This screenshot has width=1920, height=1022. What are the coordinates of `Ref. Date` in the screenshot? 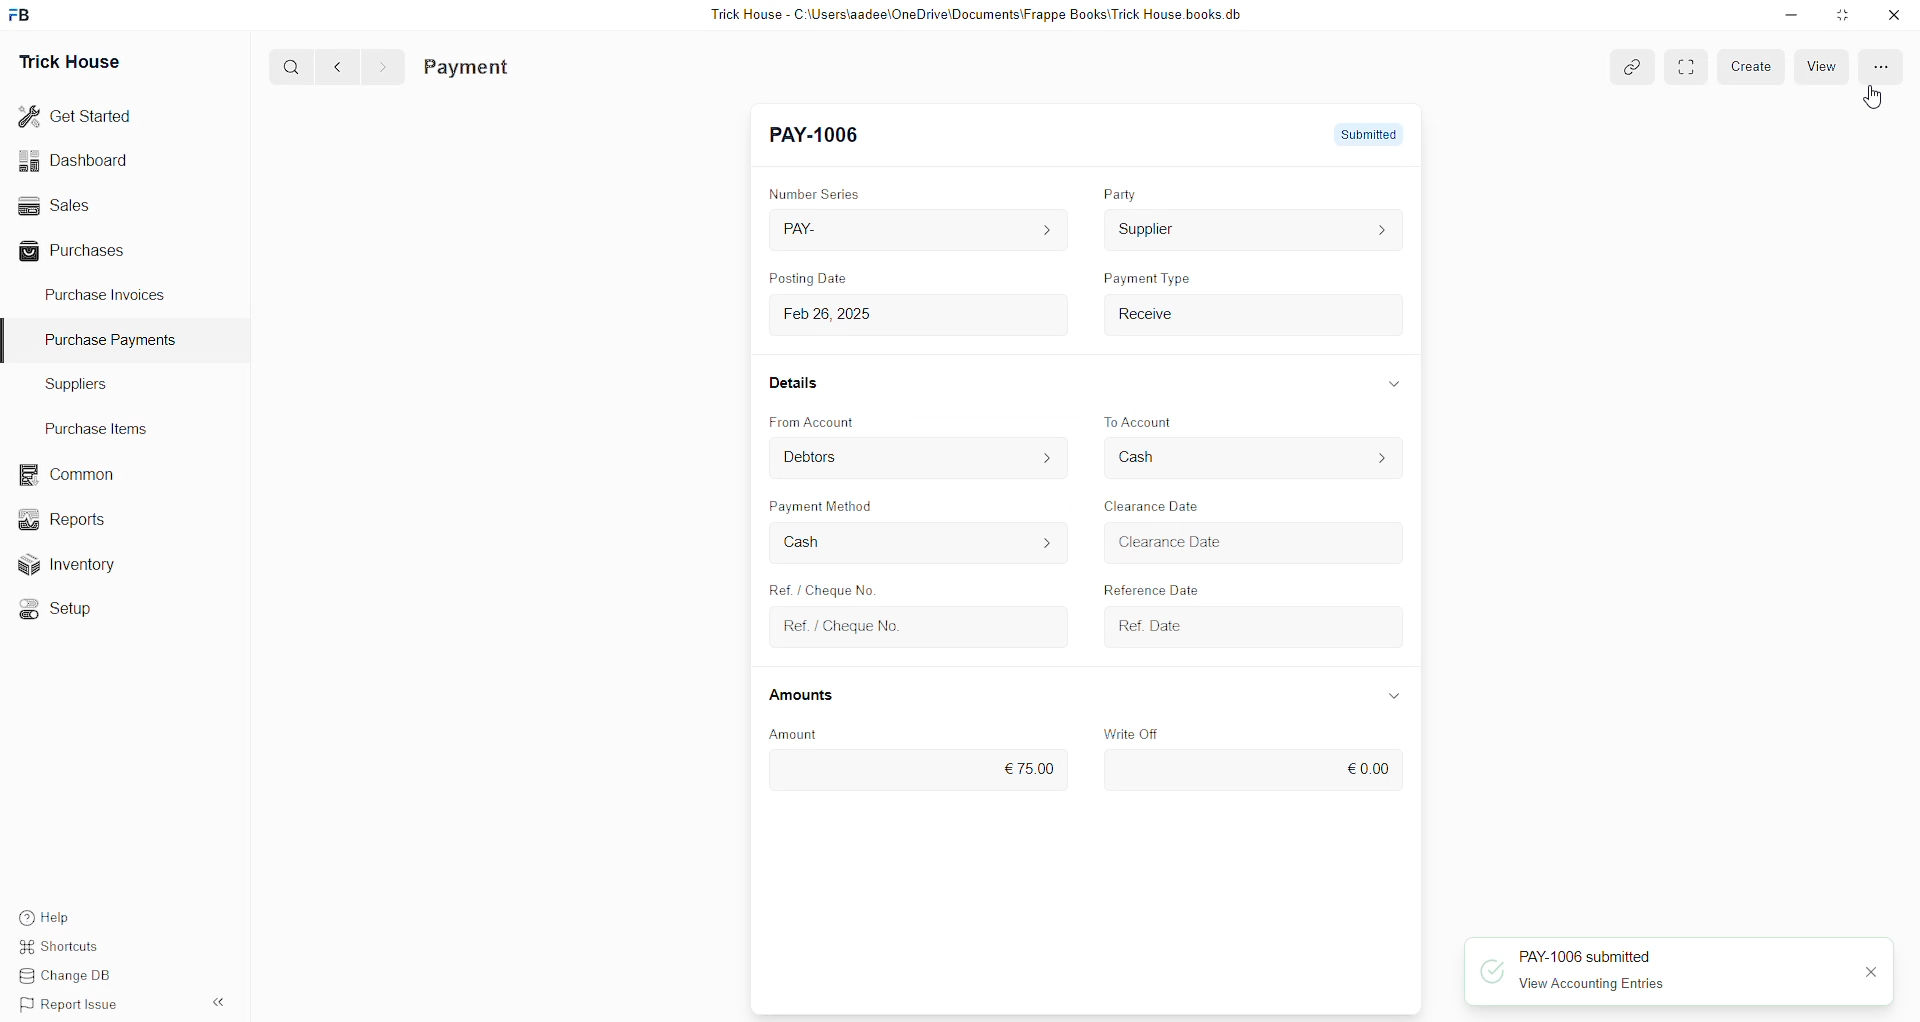 It's located at (1239, 626).